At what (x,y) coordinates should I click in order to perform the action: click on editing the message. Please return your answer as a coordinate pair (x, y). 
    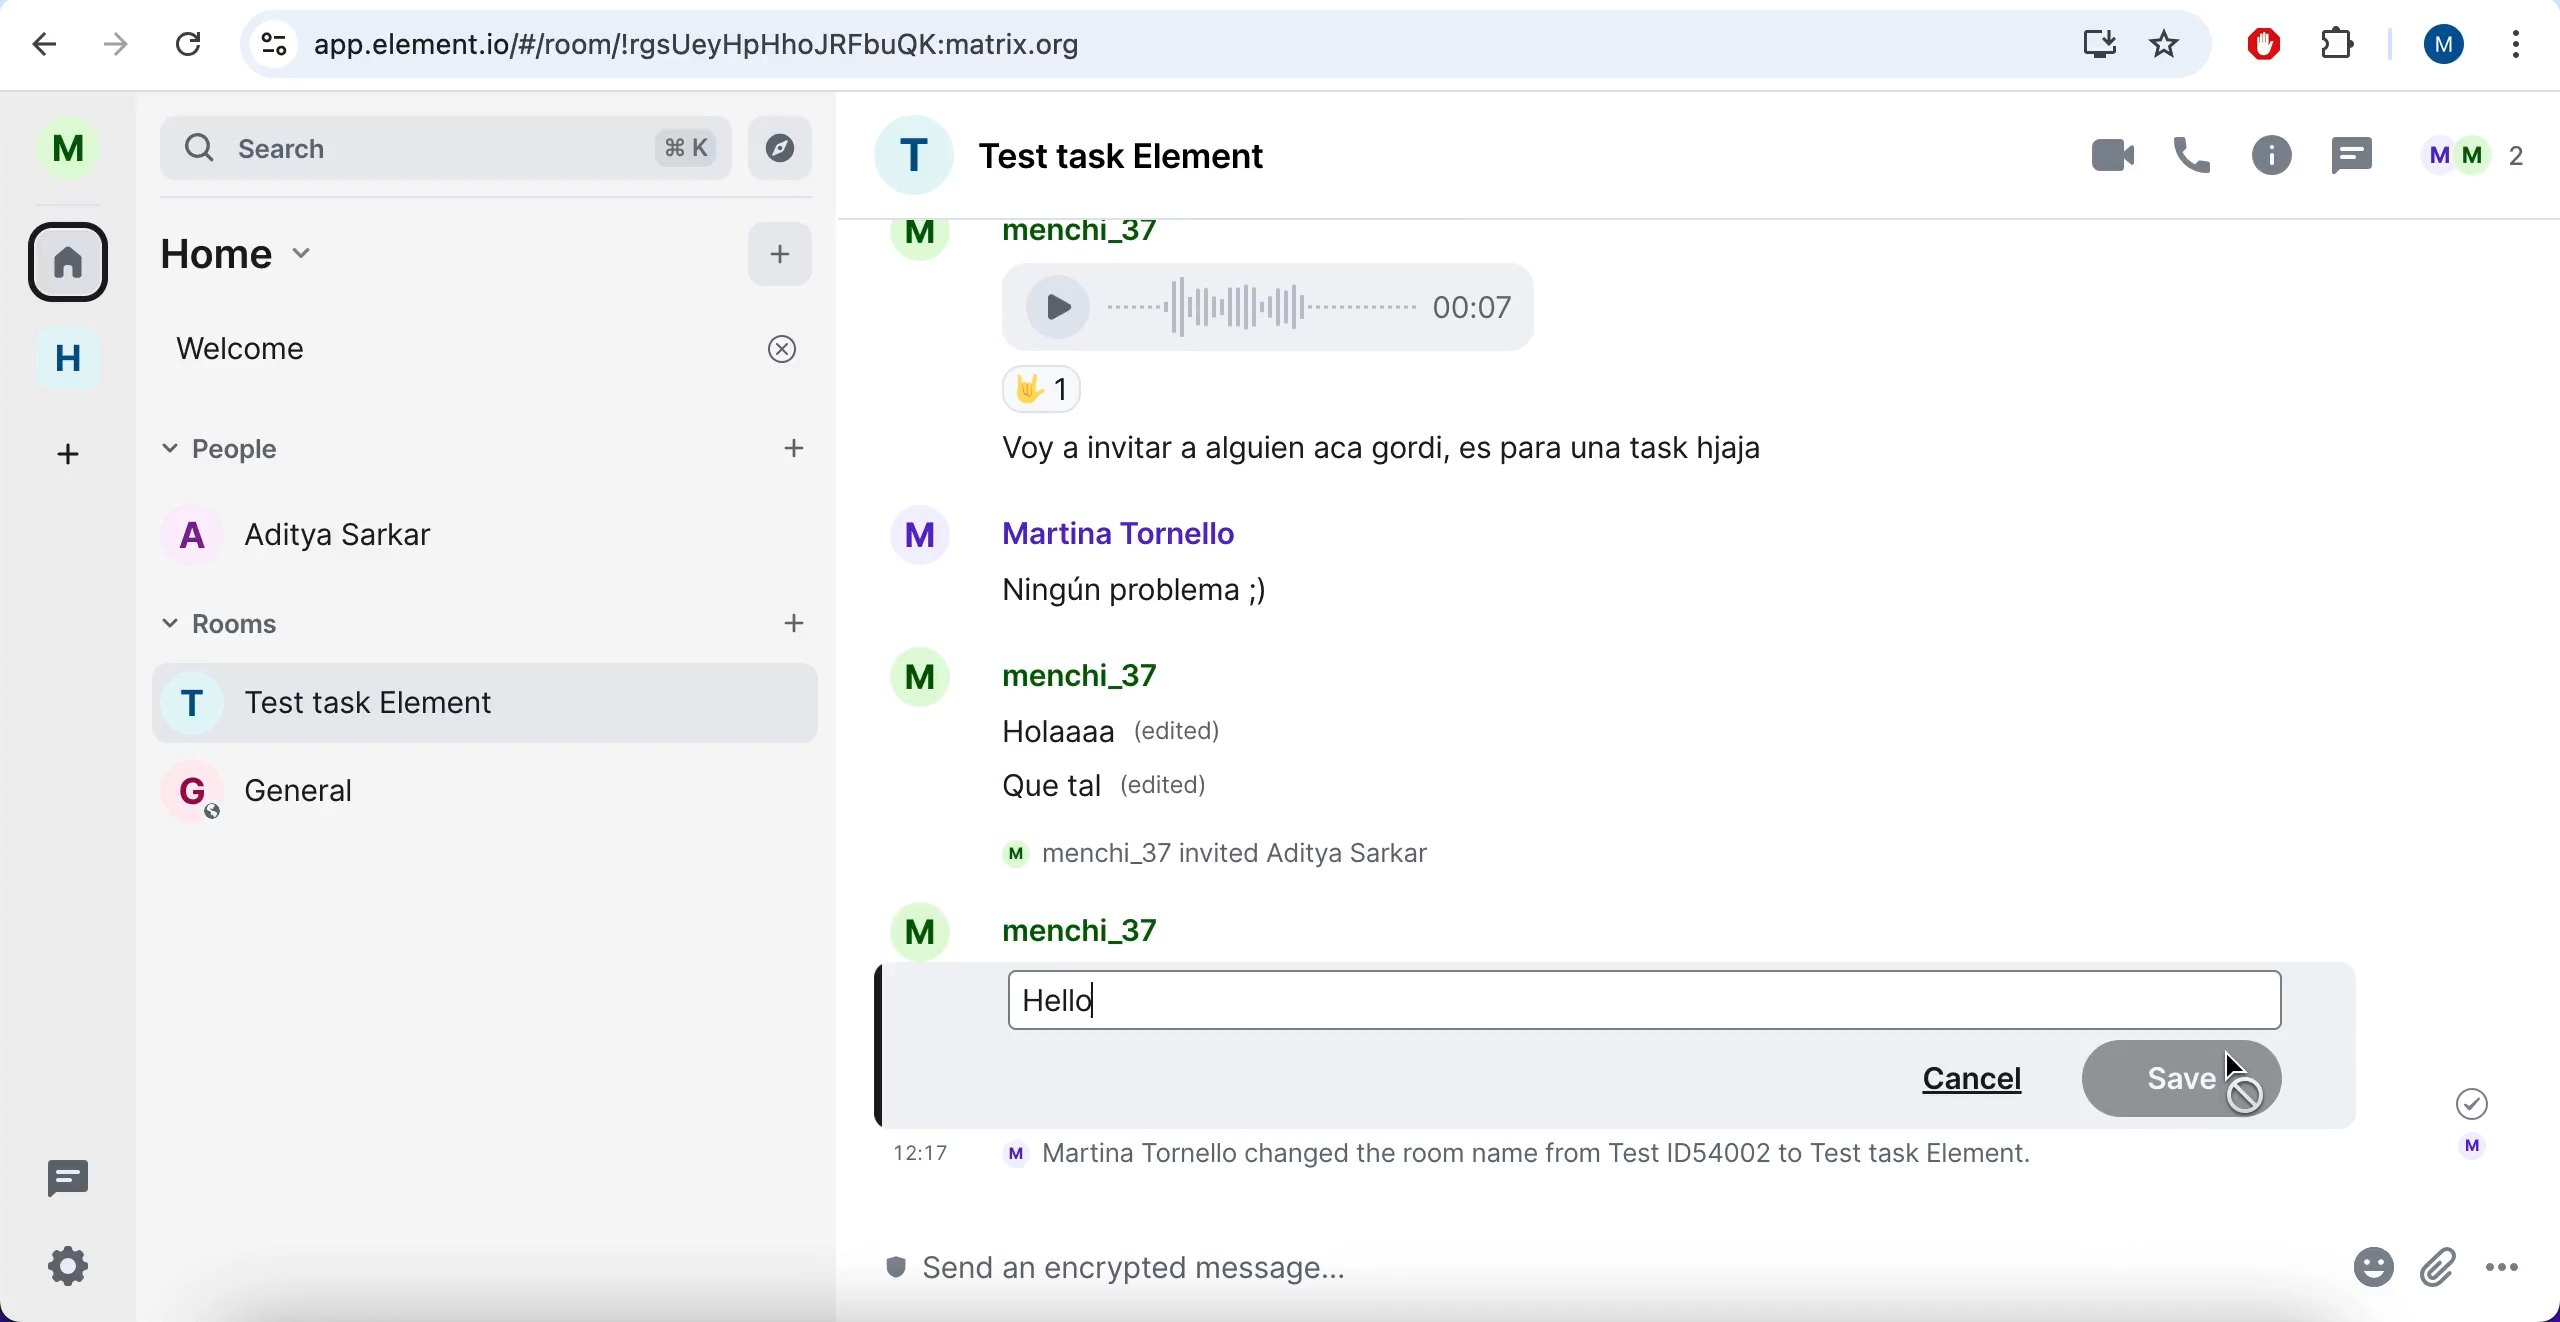
    Looking at the image, I should click on (1664, 999).